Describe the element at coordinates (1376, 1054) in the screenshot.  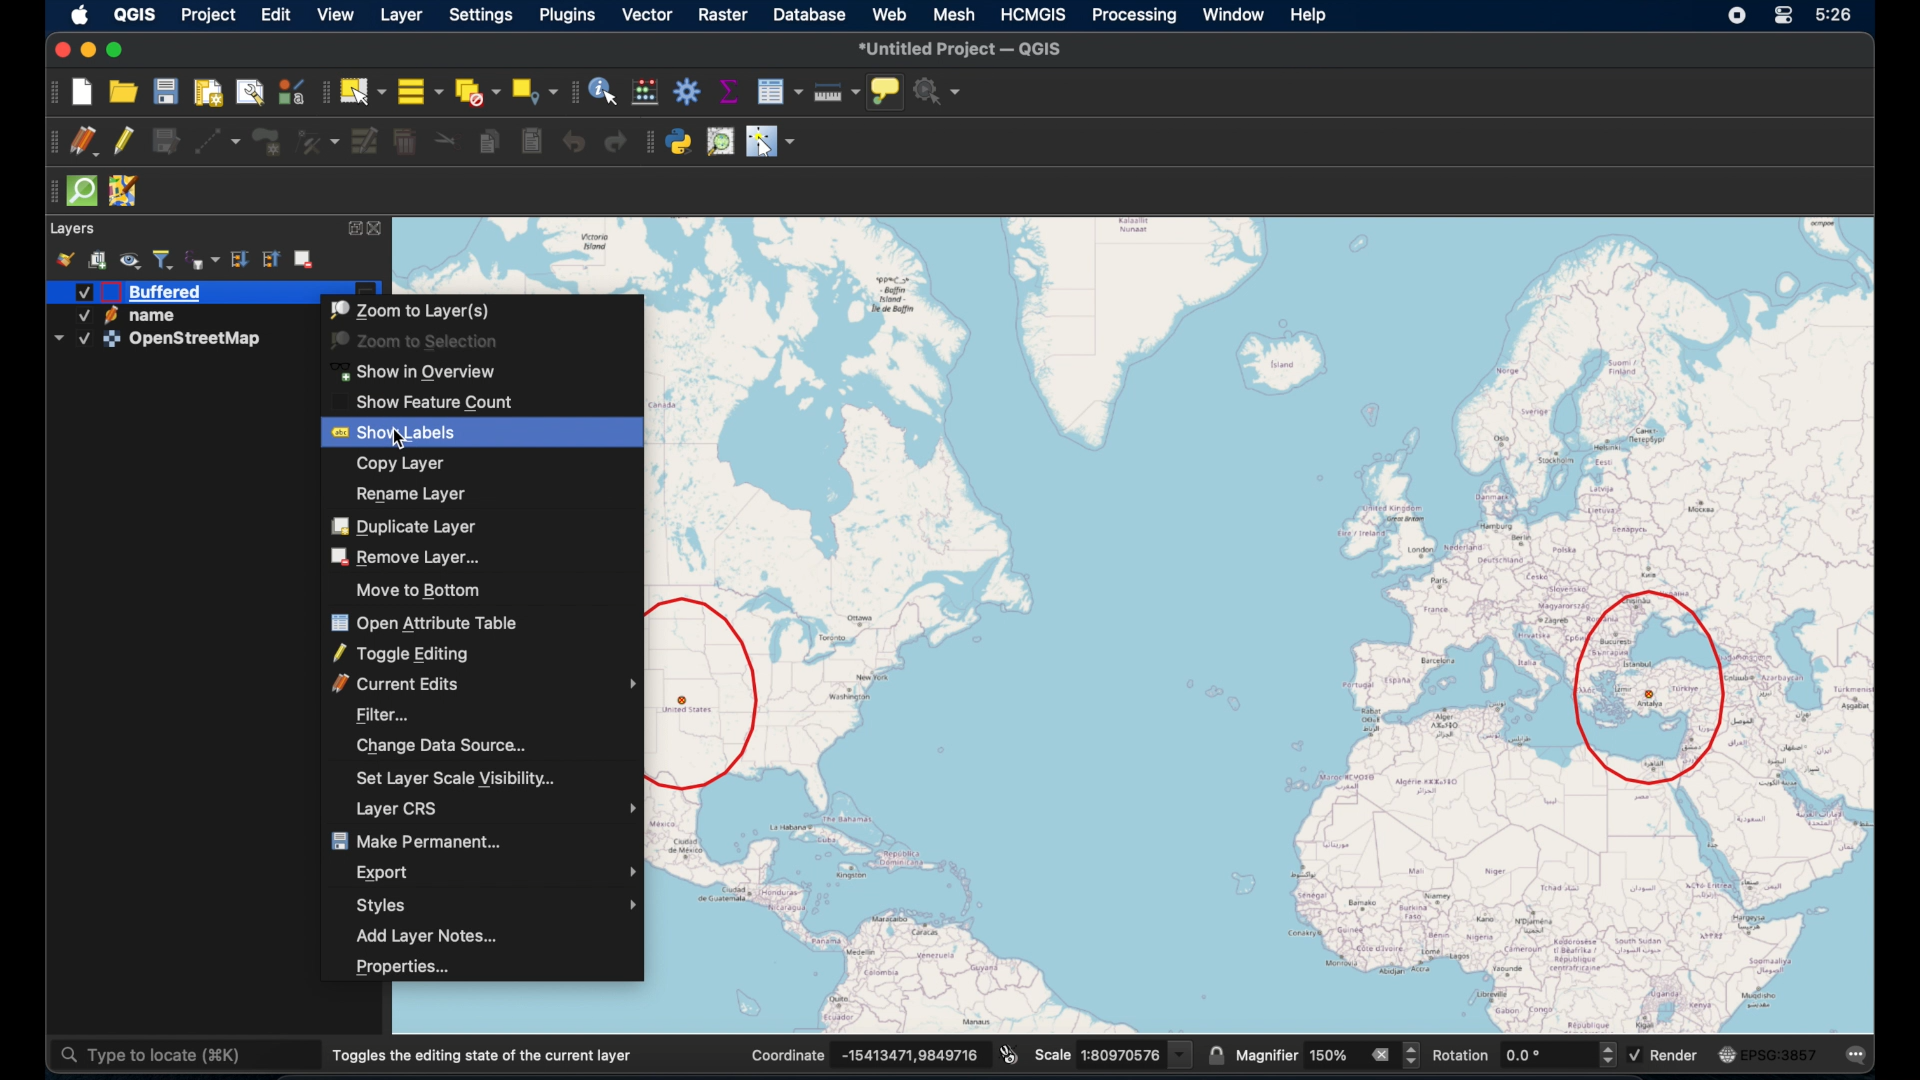
I see `clear all` at that location.